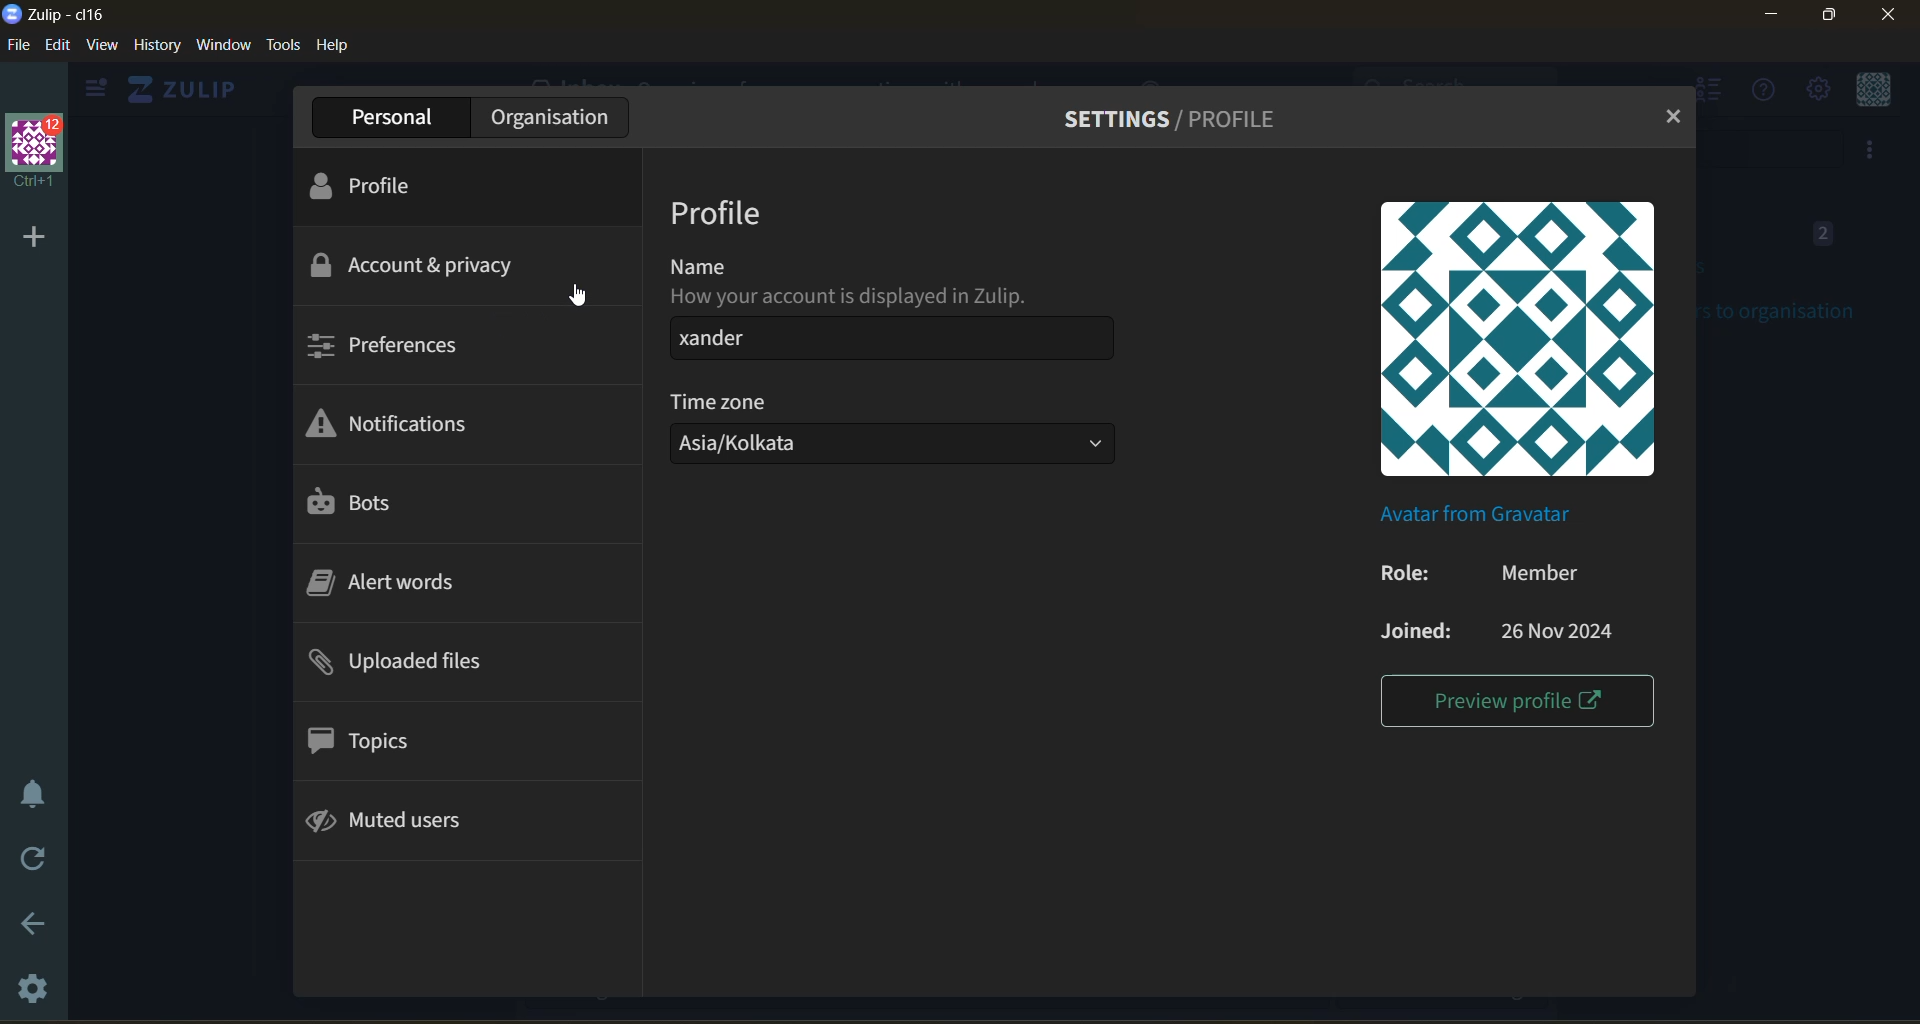 The width and height of the screenshot is (1920, 1024). Describe the element at coordinates (417, 264) in the screenshot. I see `account and privacy` at that location.